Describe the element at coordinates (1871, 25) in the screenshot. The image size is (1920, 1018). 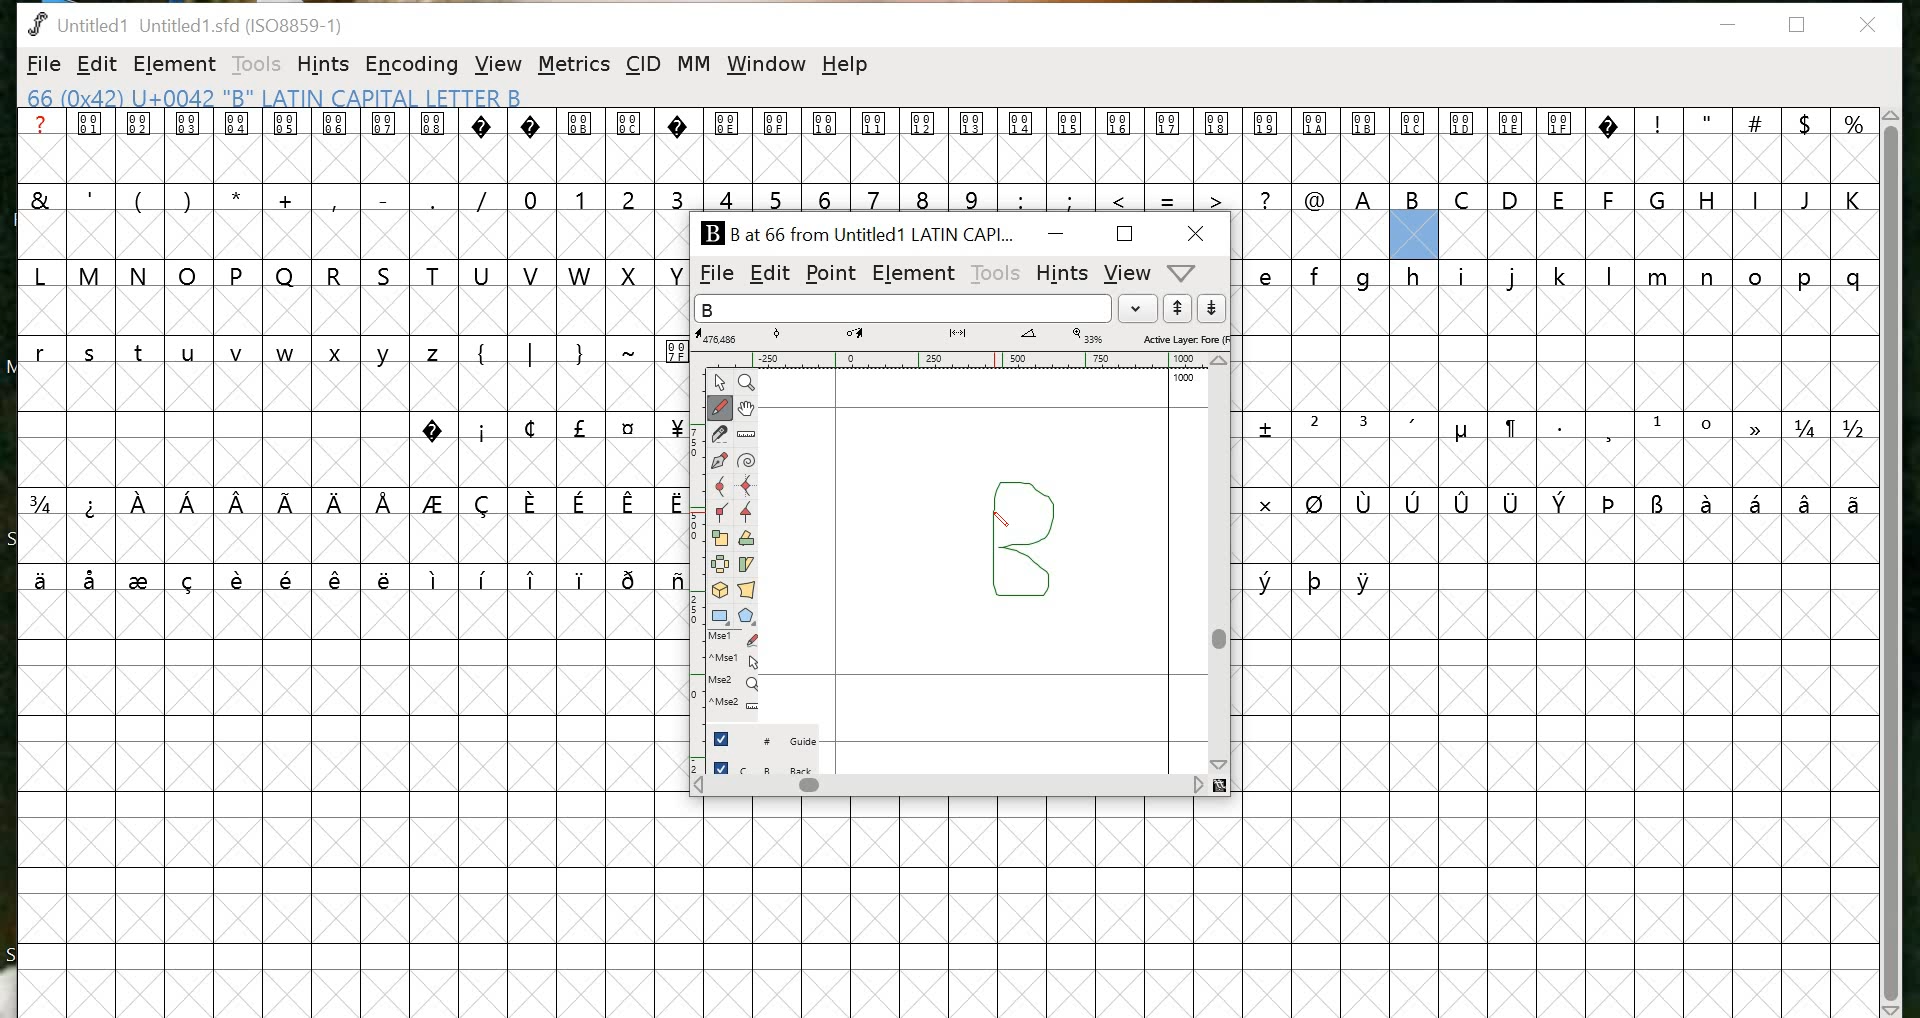
I see `close` at that location.